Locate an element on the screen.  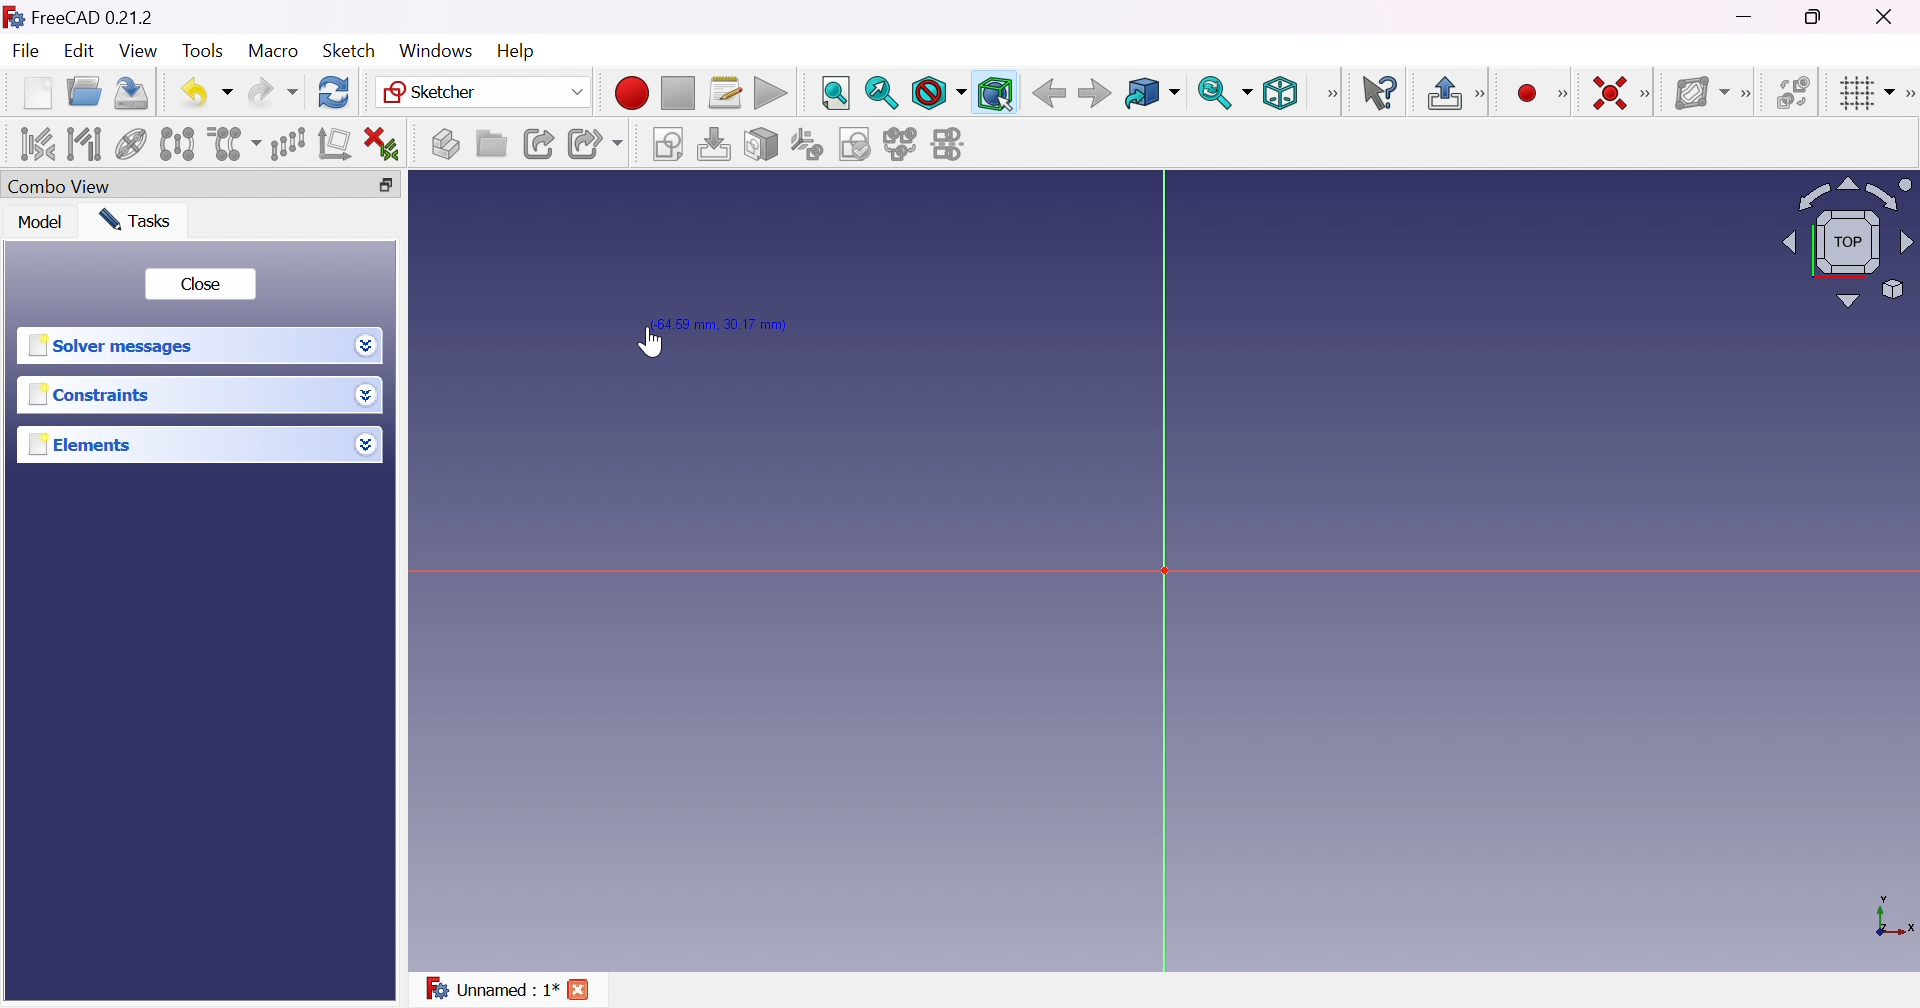
View is located at coordinates (139, 50).